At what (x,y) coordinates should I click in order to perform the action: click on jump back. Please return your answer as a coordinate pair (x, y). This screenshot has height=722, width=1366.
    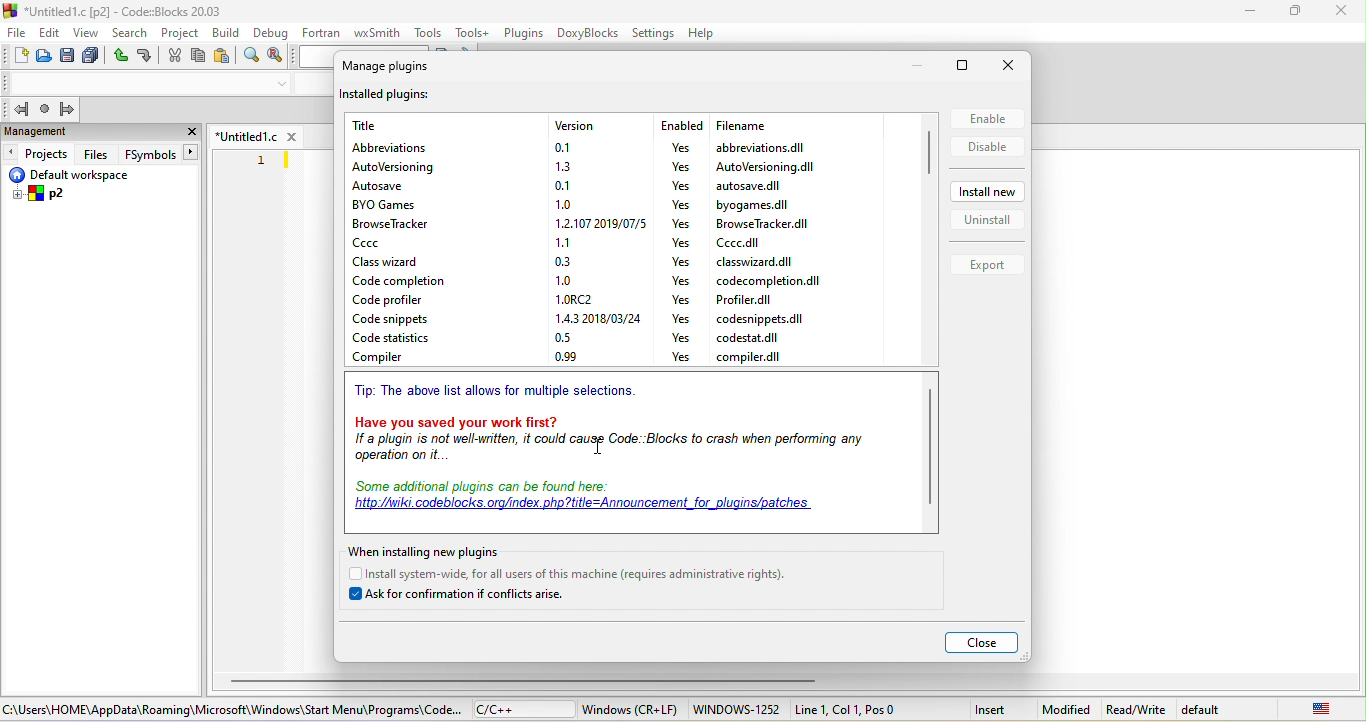
    Looking at the image, I should click on (15, 109).